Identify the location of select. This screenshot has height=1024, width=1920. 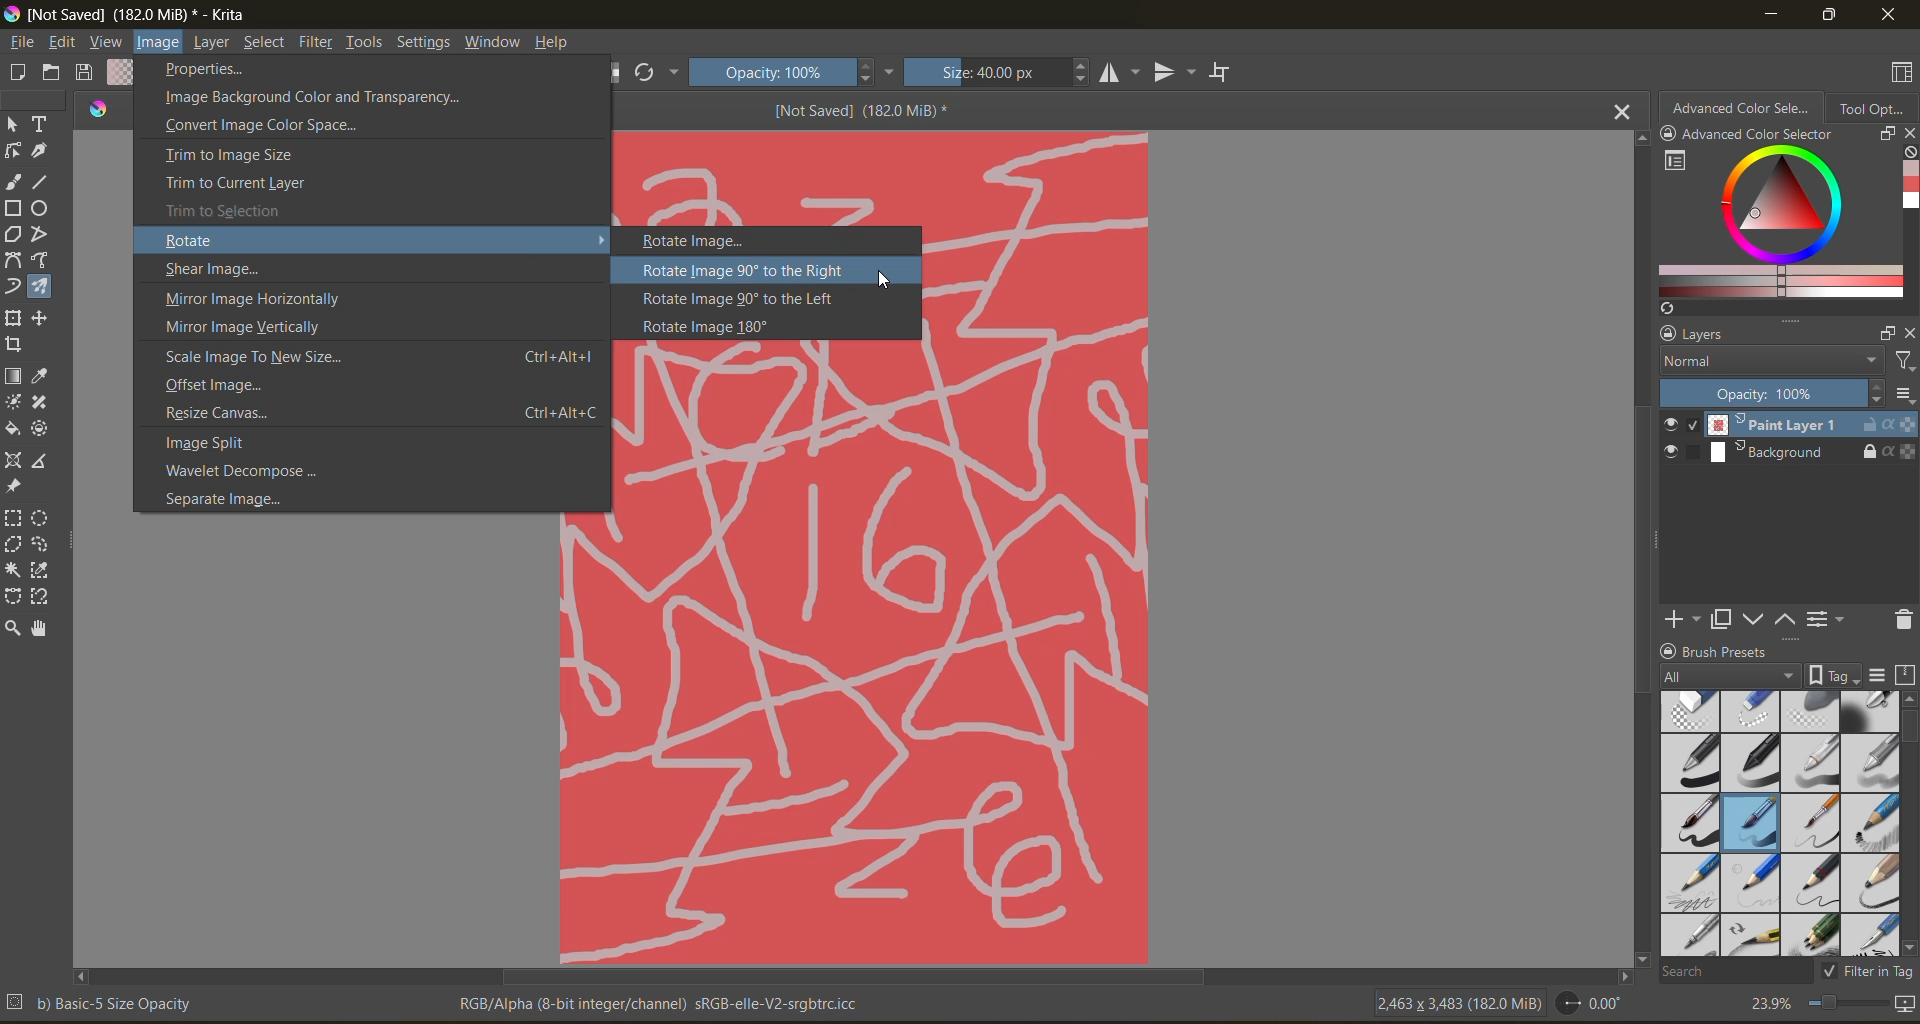
(265, 43).